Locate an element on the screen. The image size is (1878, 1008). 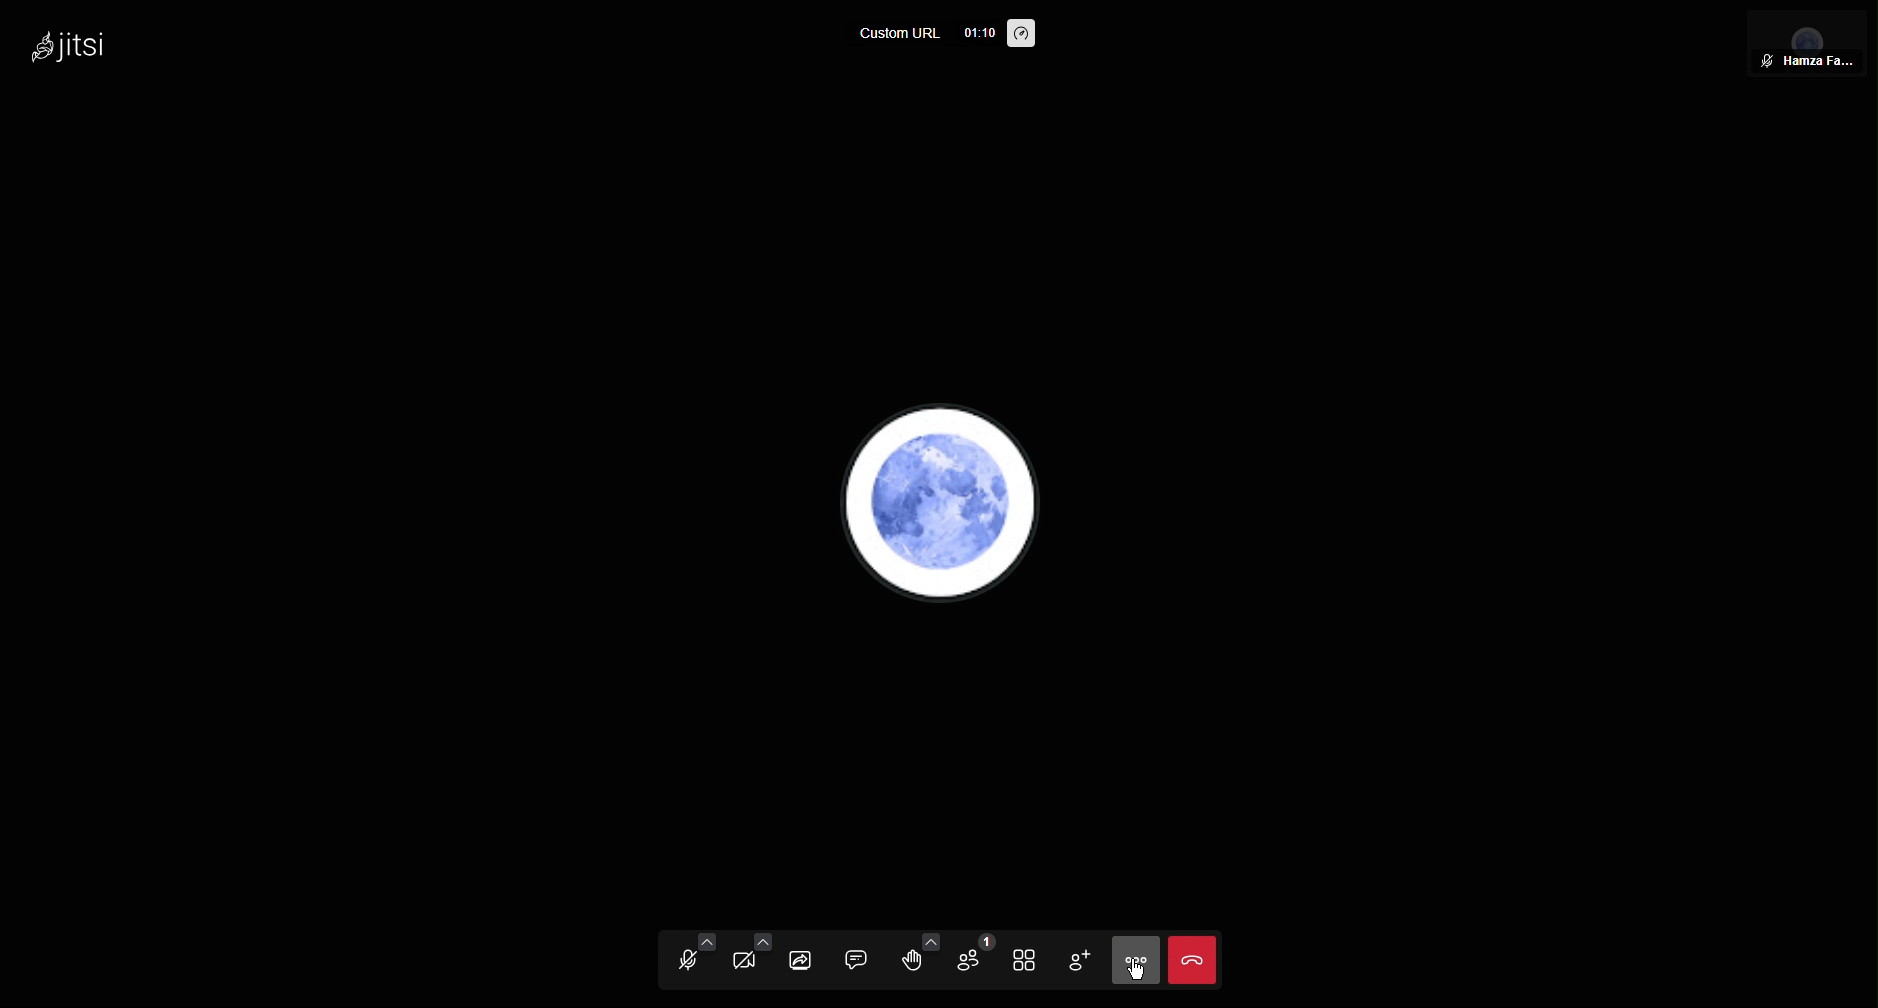
Audio is located at coordinates (687, 959).